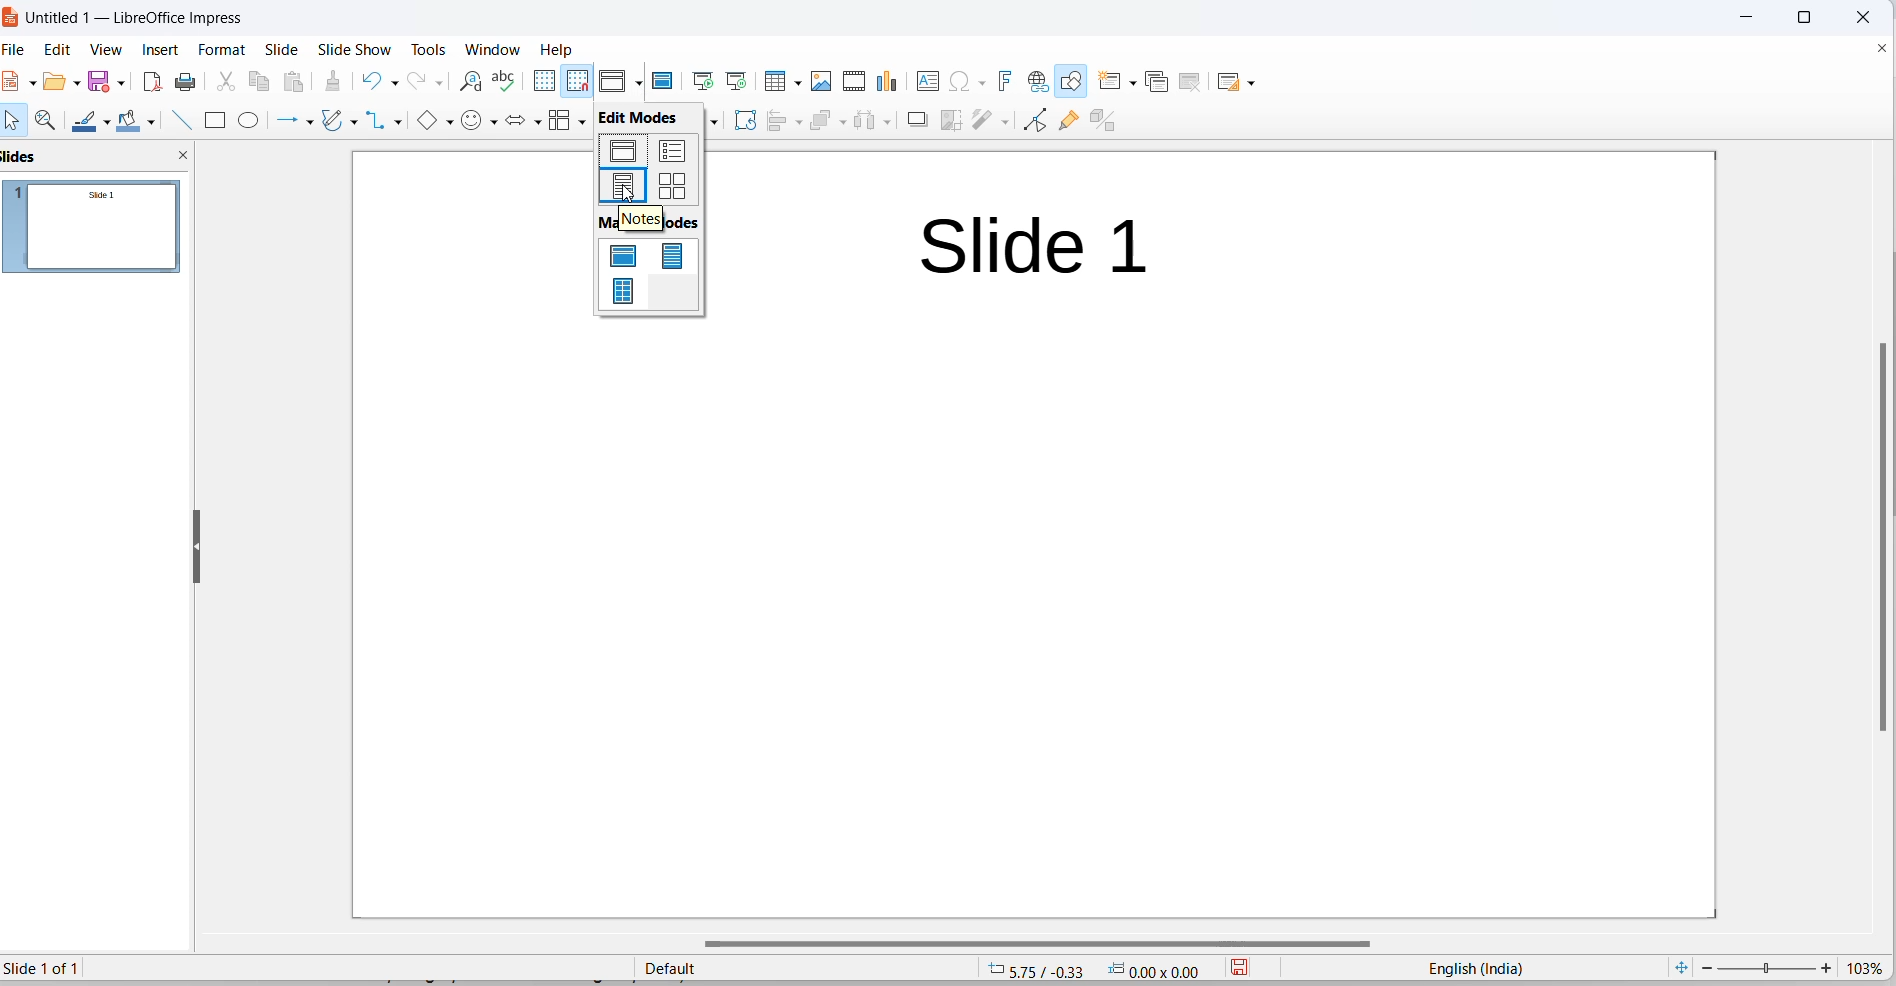 This screenshot has width=1896, height=986. I want to click on slide, so click(284, 49).